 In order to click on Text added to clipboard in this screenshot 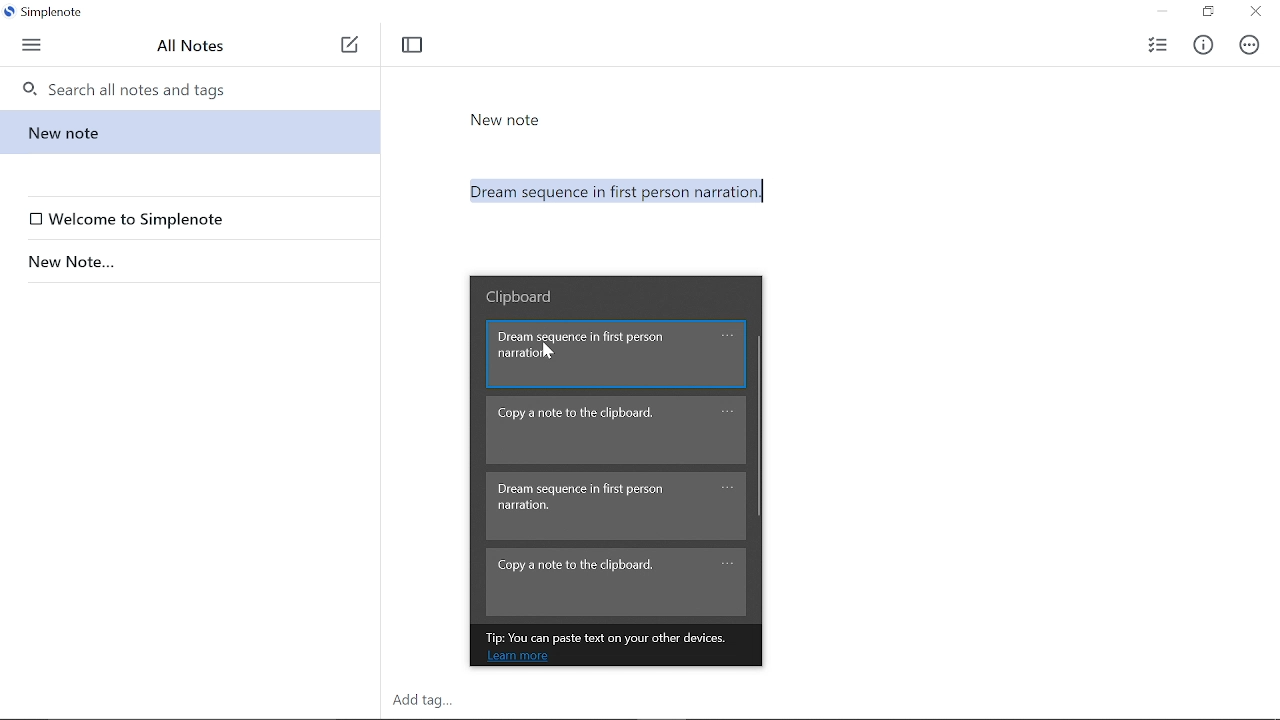, I will do `click(617, 353)`.